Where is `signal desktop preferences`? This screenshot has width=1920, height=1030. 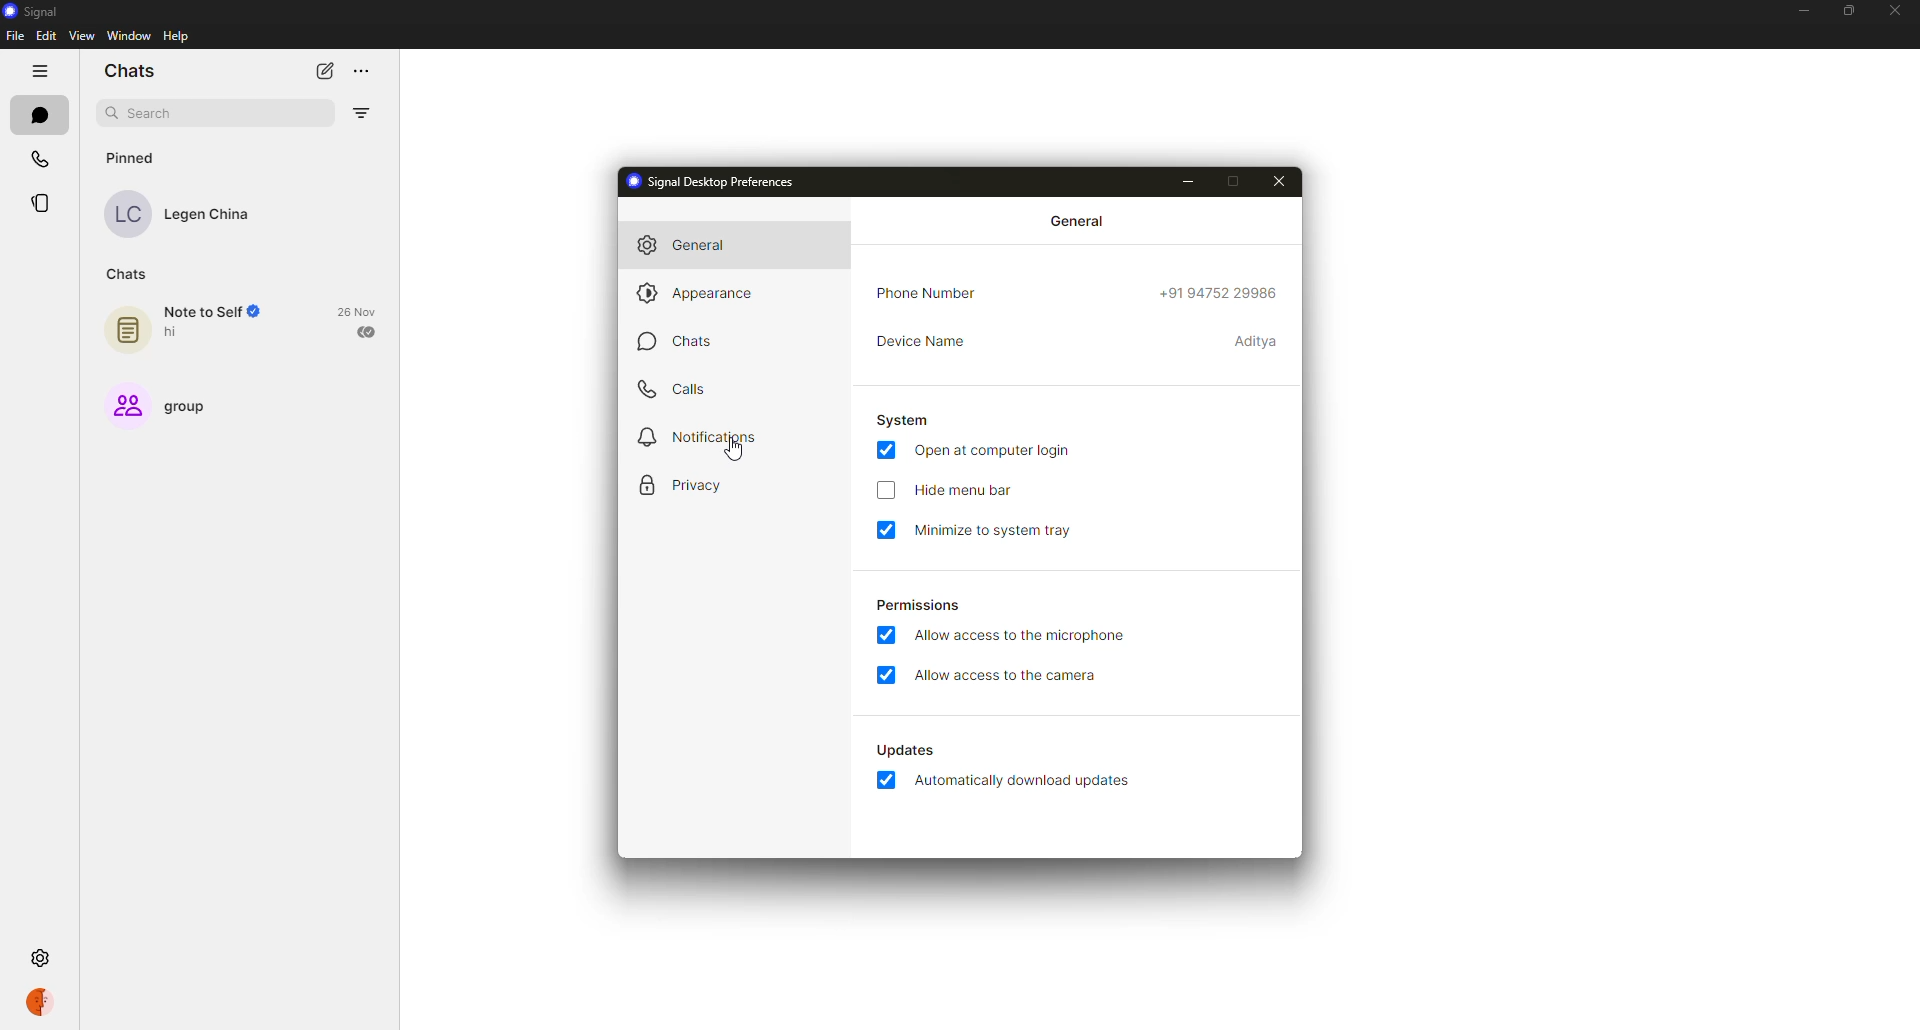
signal desktop preferences is located at coordinates (723, 180).